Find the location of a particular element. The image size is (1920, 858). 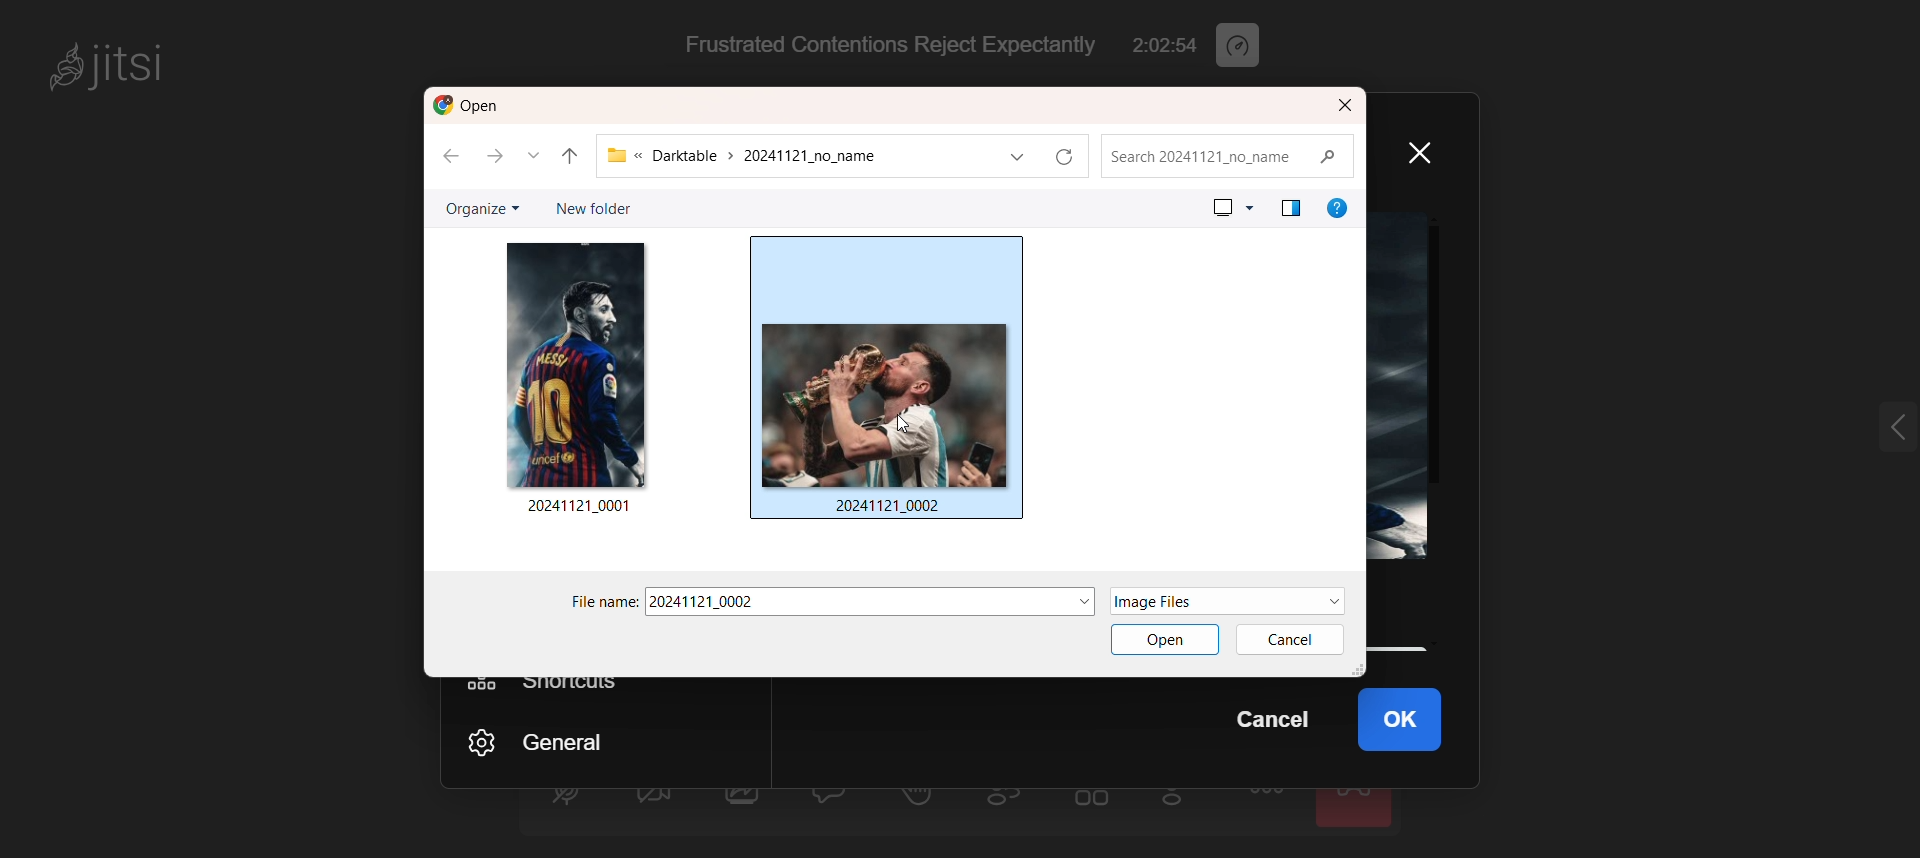

participantd is located at coordinates (1013, 803).